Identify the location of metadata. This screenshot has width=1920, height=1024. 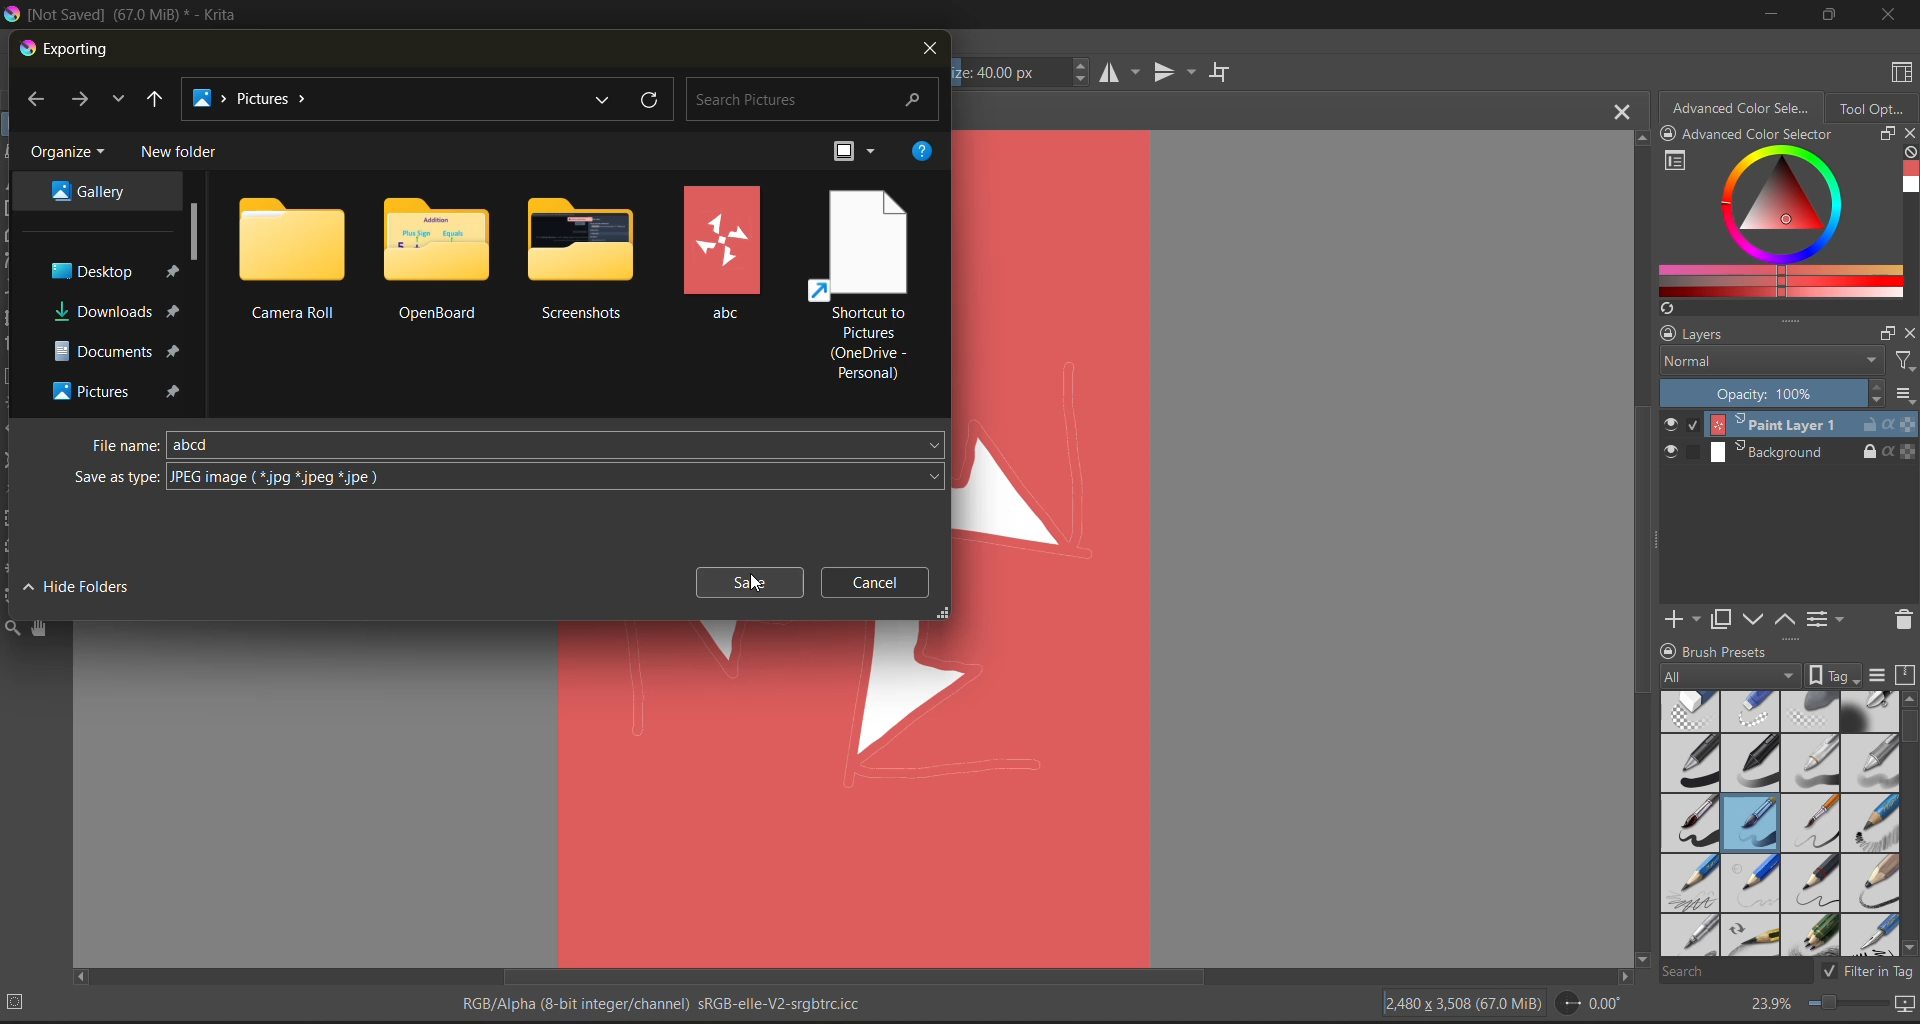
(673, 1000).